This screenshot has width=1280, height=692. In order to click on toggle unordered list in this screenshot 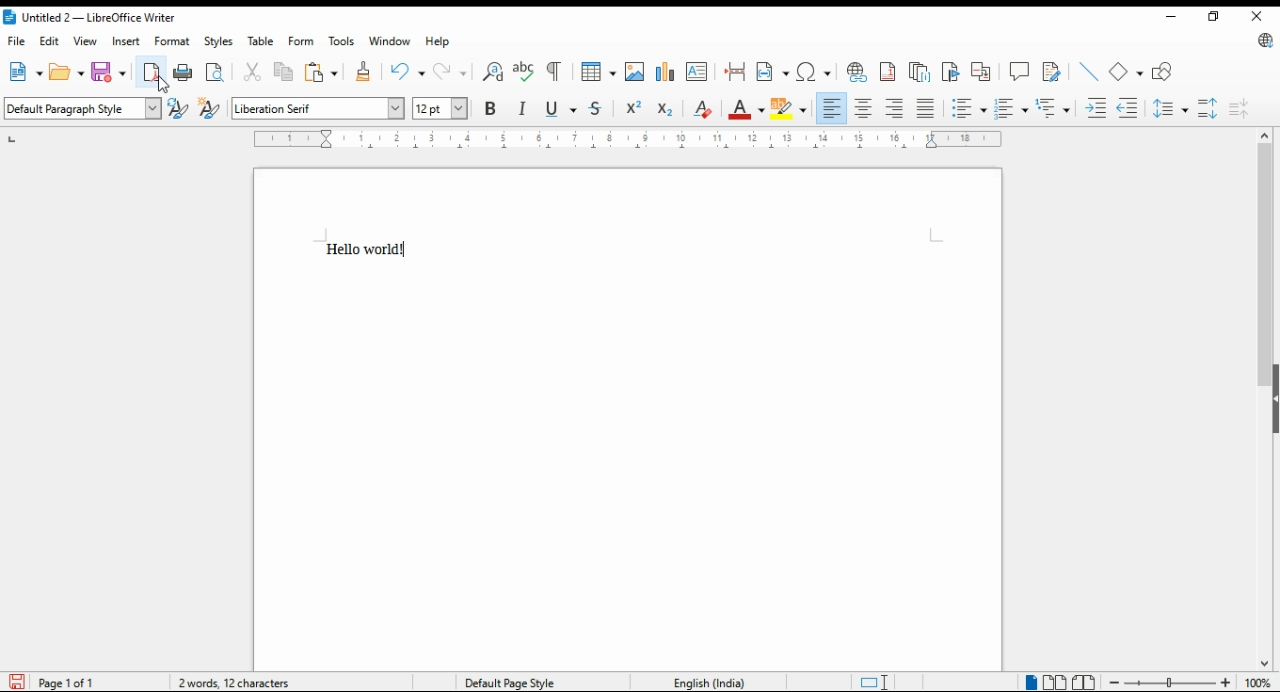, I will do `click(1010, 109)`.